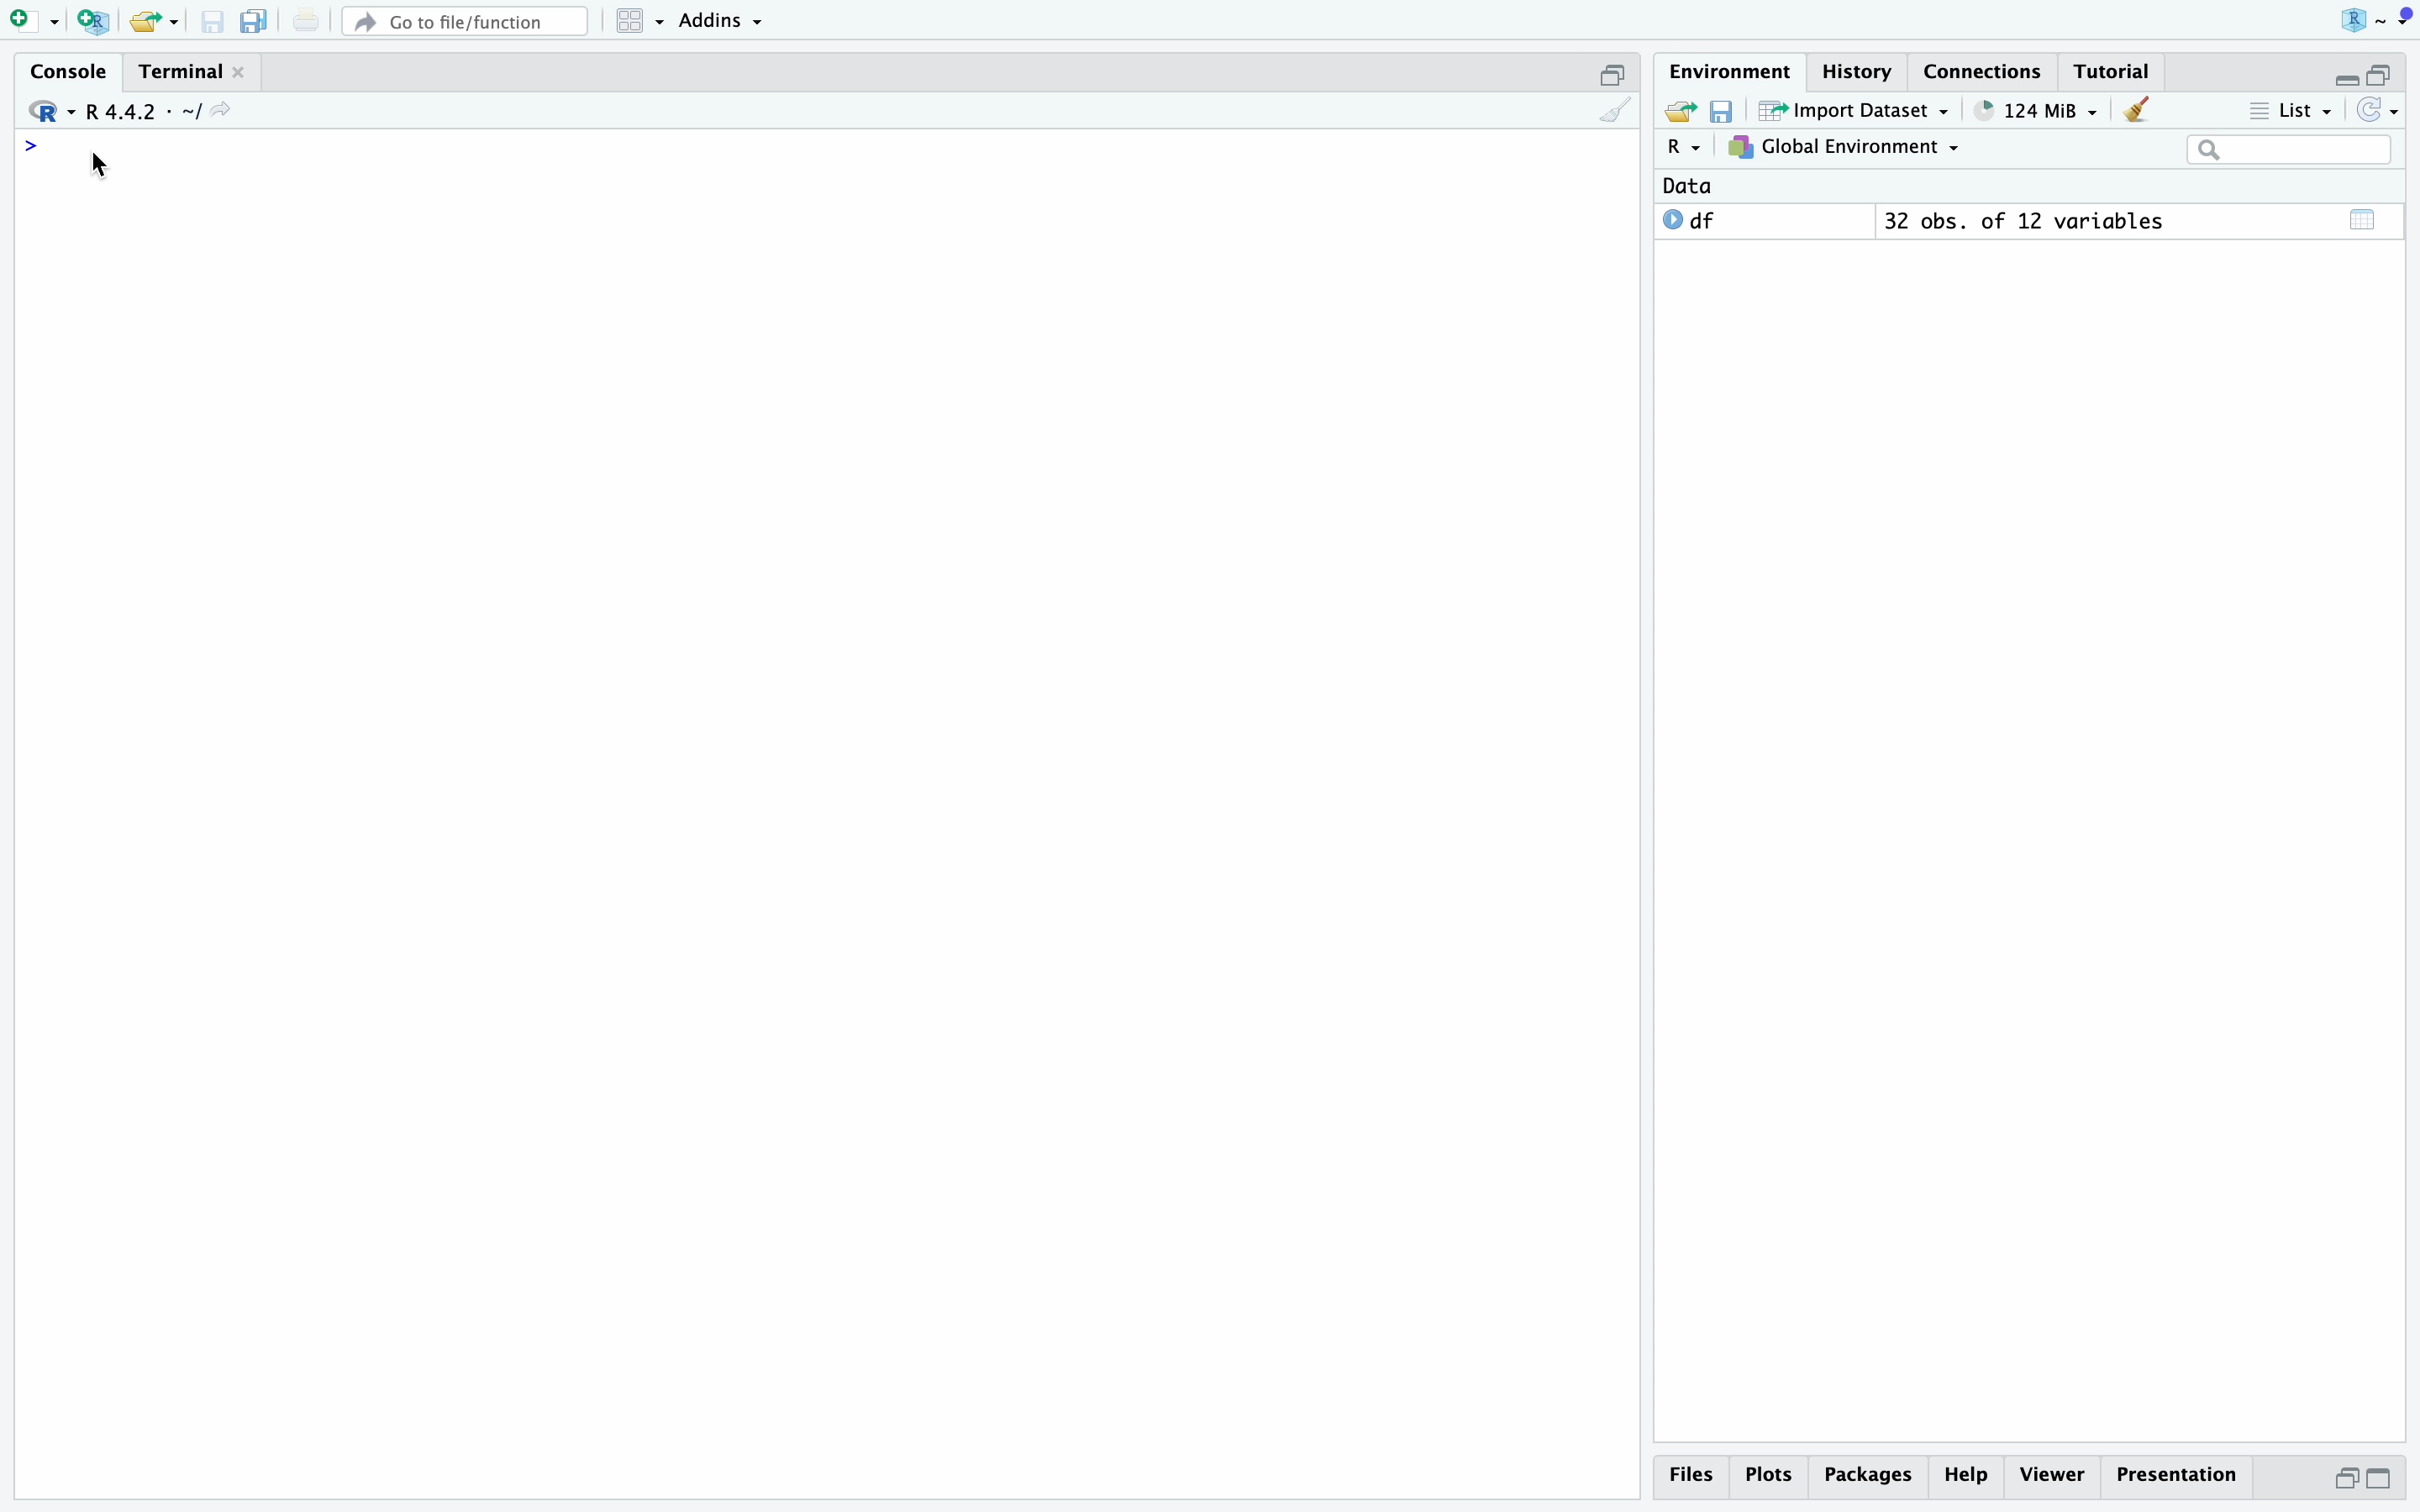 The height and width of the screenshot is (1512, 2420). Describe the element at coordinates (1772, 1476) in the screenshot. I see `plots` at that location.